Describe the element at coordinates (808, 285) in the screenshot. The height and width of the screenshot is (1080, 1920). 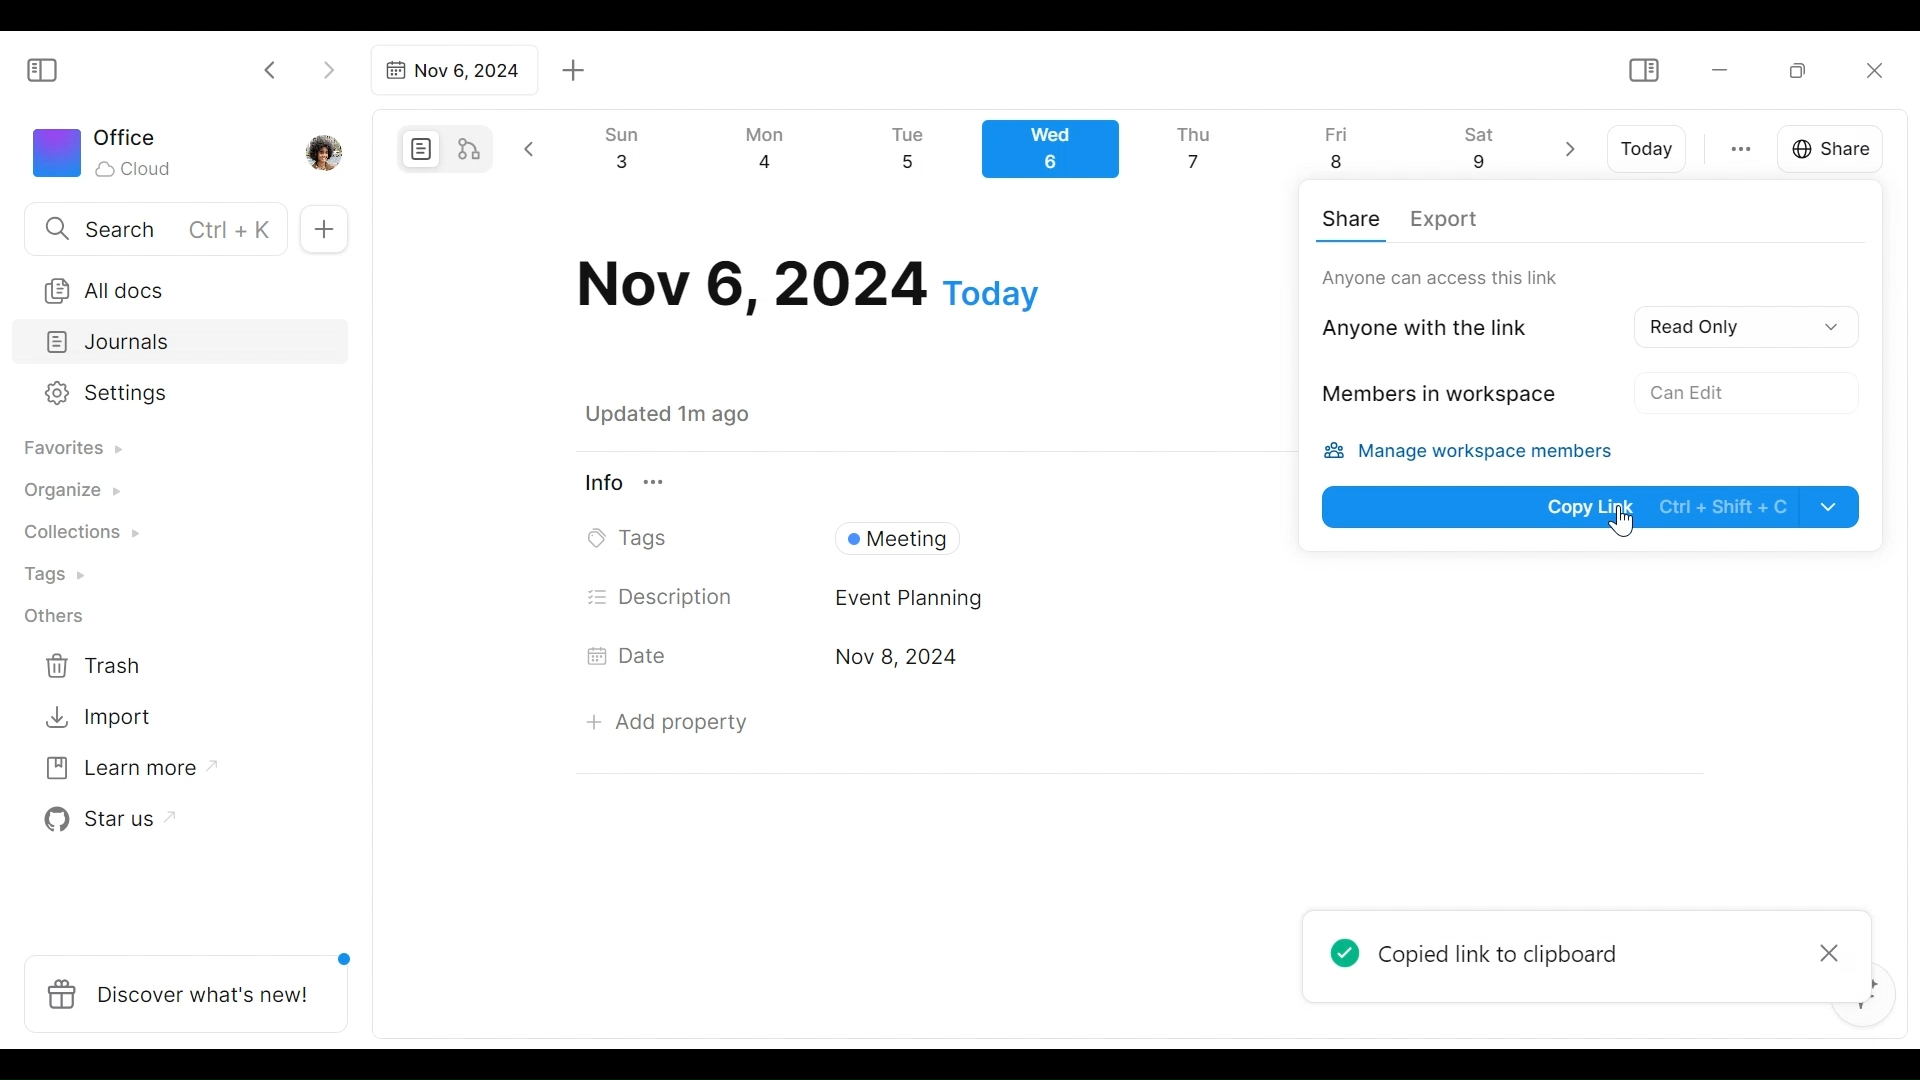
I see `Date` at that location.